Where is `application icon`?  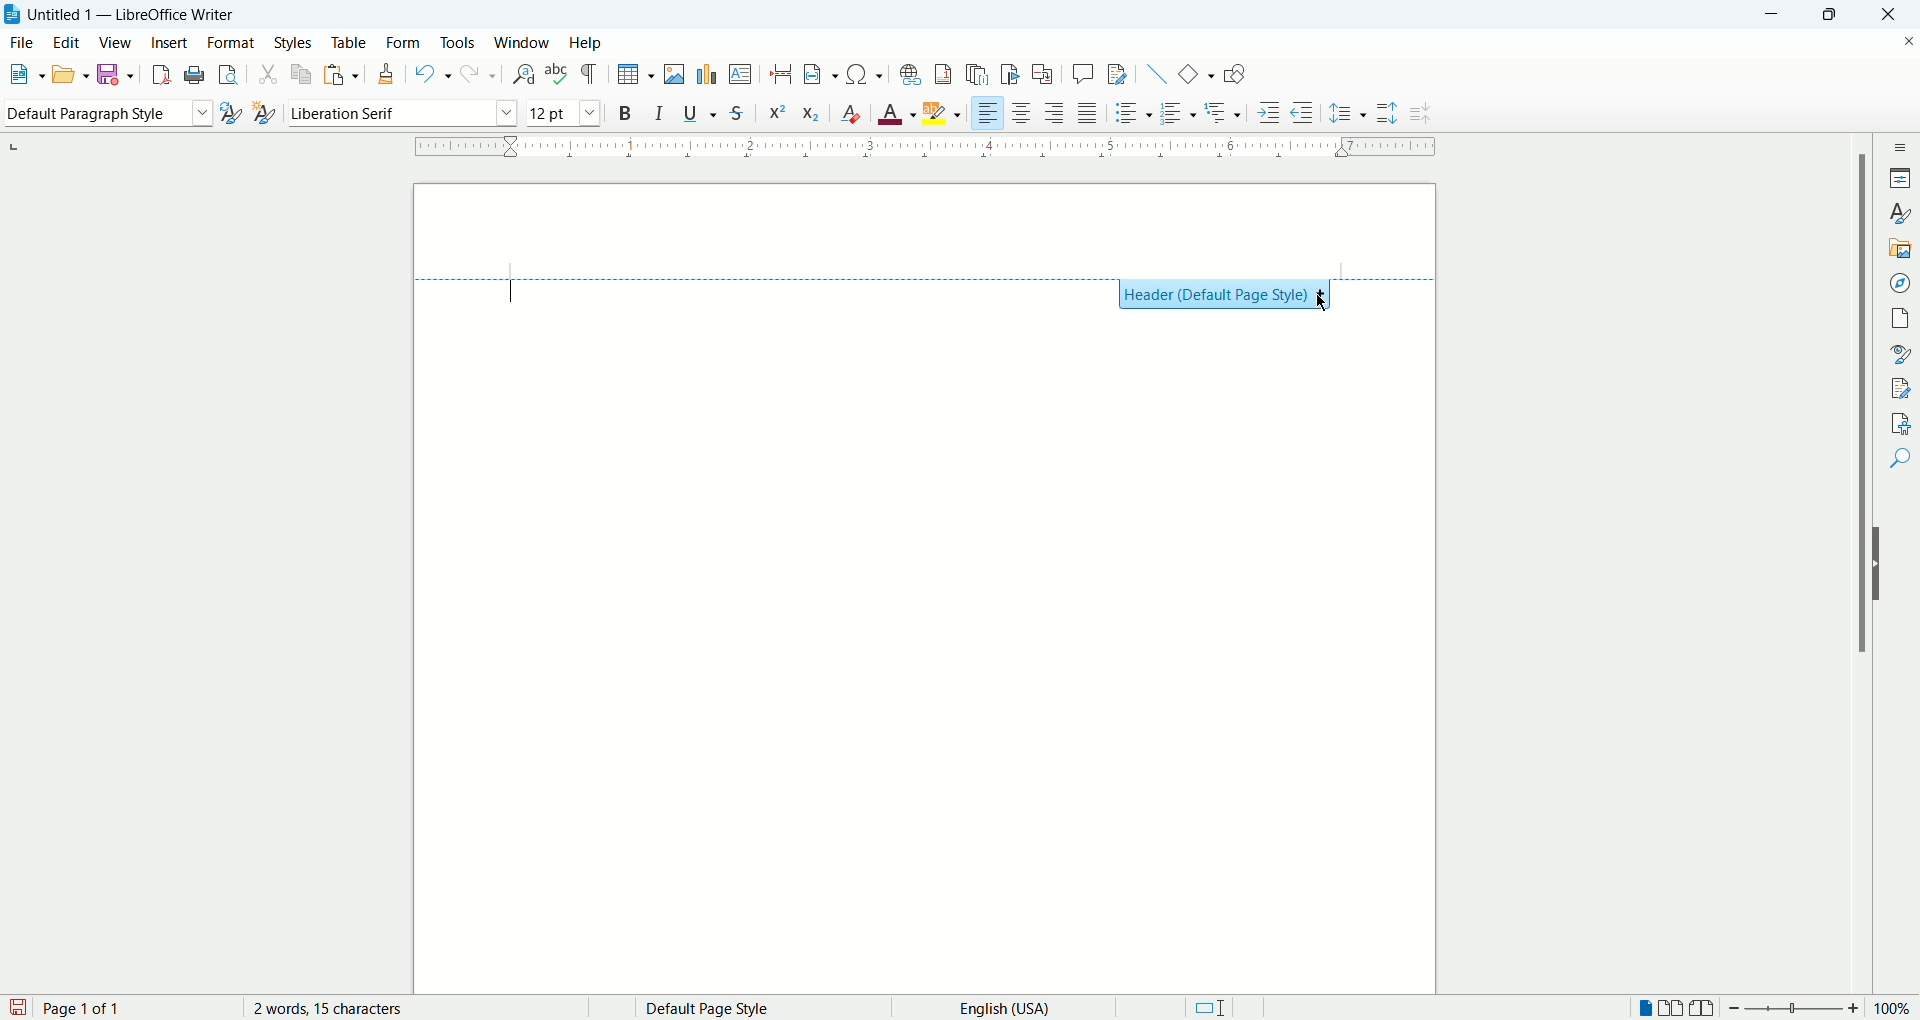 application icon is located at coordinates (14, 14).